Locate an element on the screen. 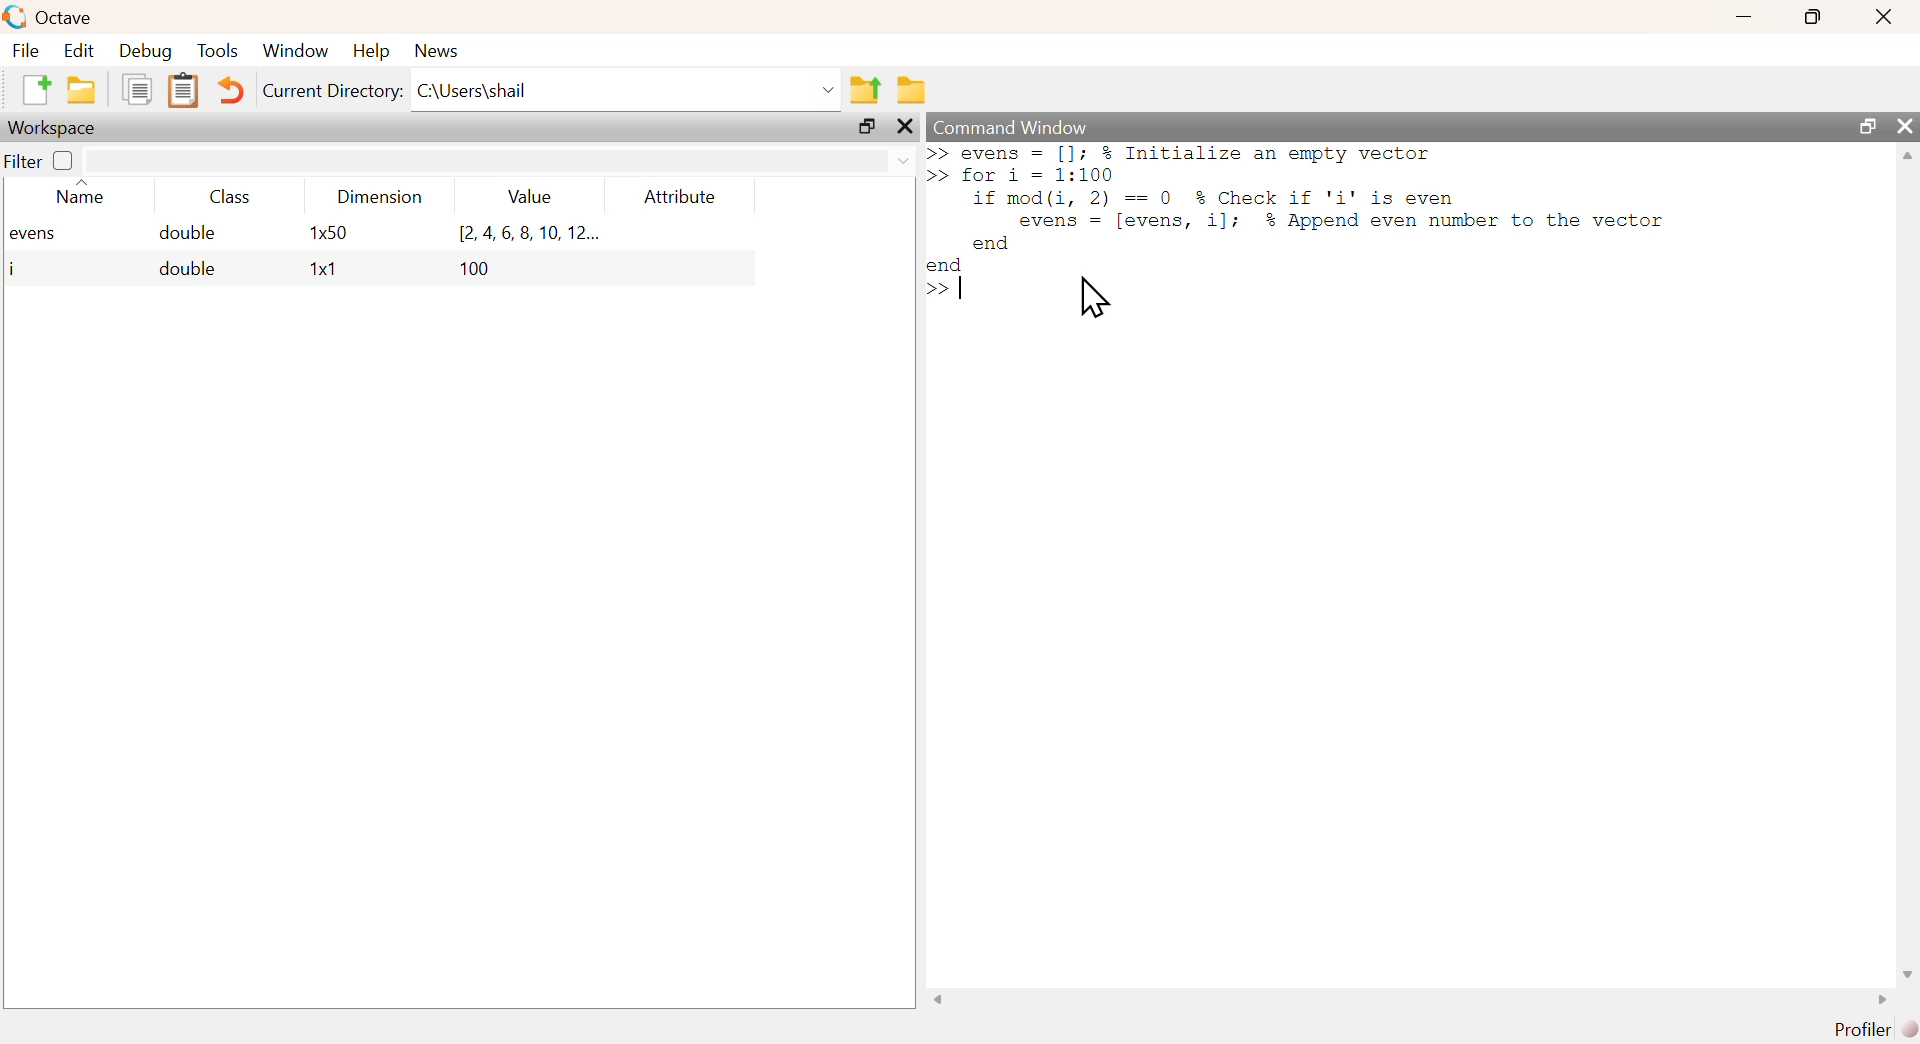  octave is located at coordinates (51, 18).